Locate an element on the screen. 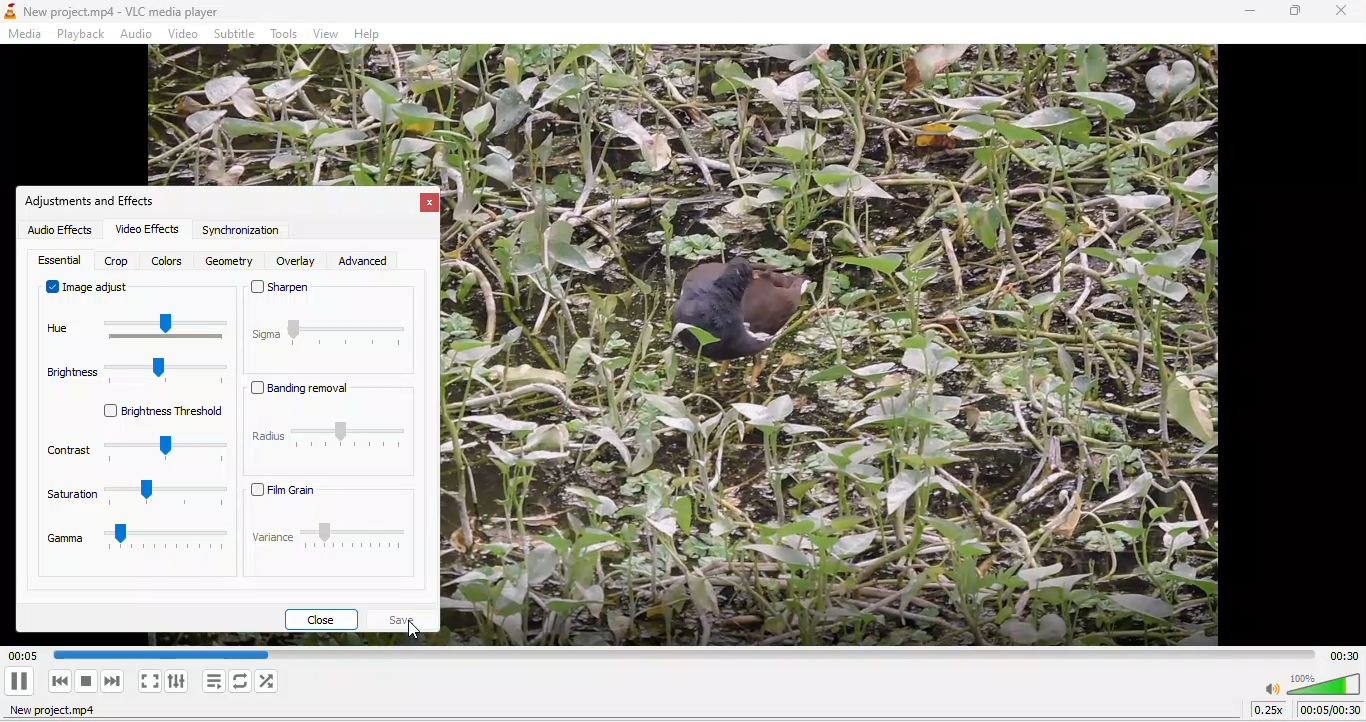  maximize is located at coordinates (1293, 12).